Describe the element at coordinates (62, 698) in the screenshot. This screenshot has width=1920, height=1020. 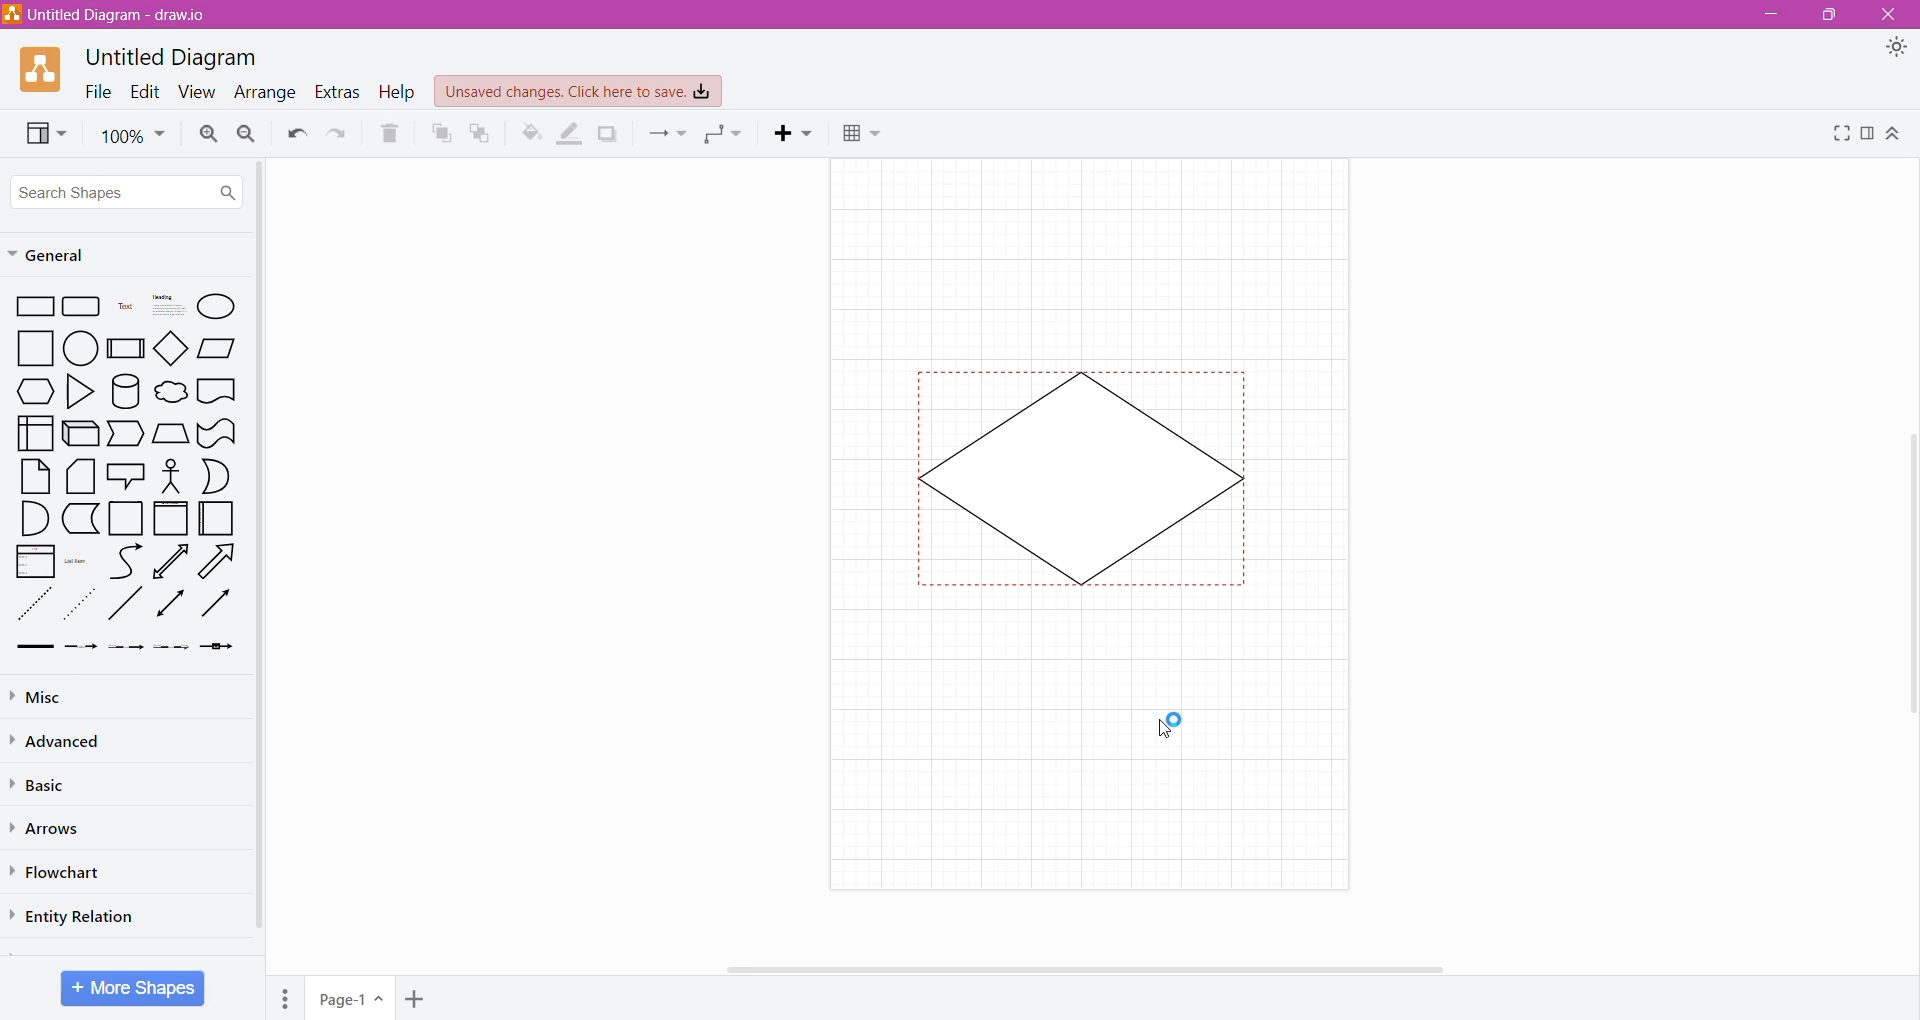
I see `Misc` at that location.